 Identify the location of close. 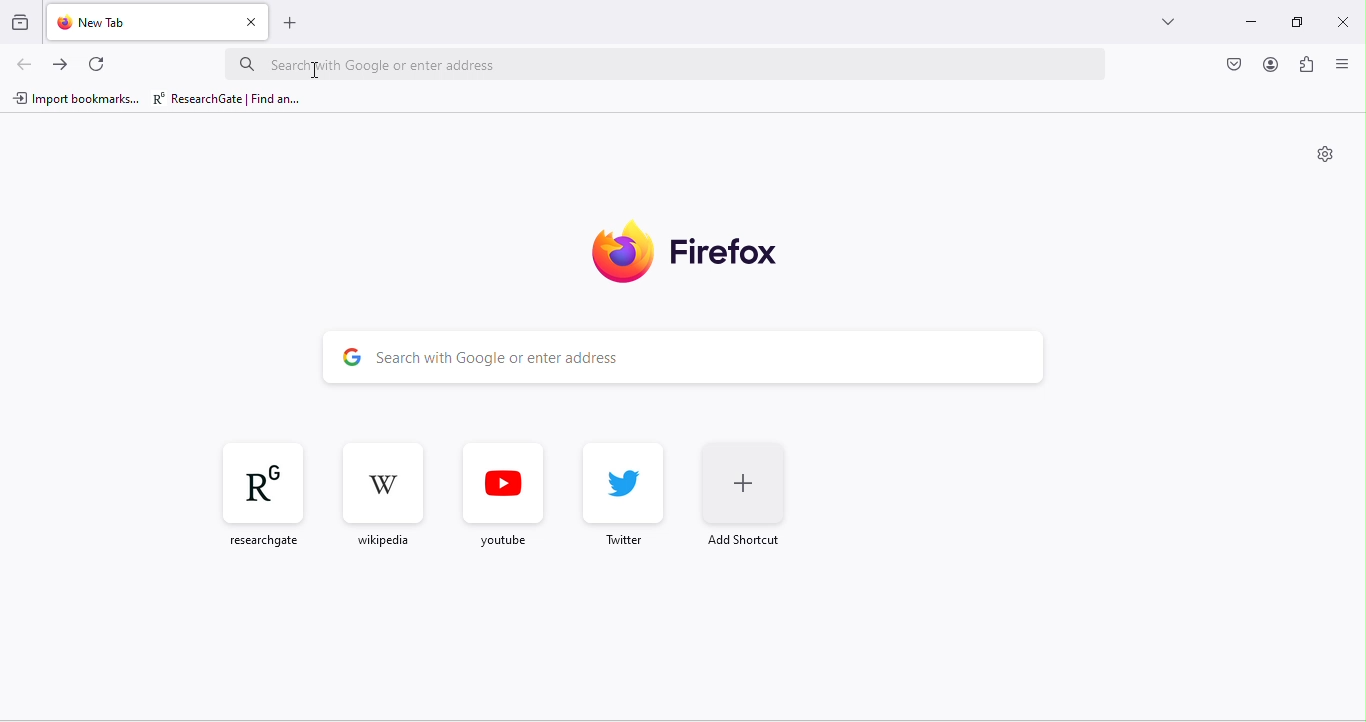
(247, 22).